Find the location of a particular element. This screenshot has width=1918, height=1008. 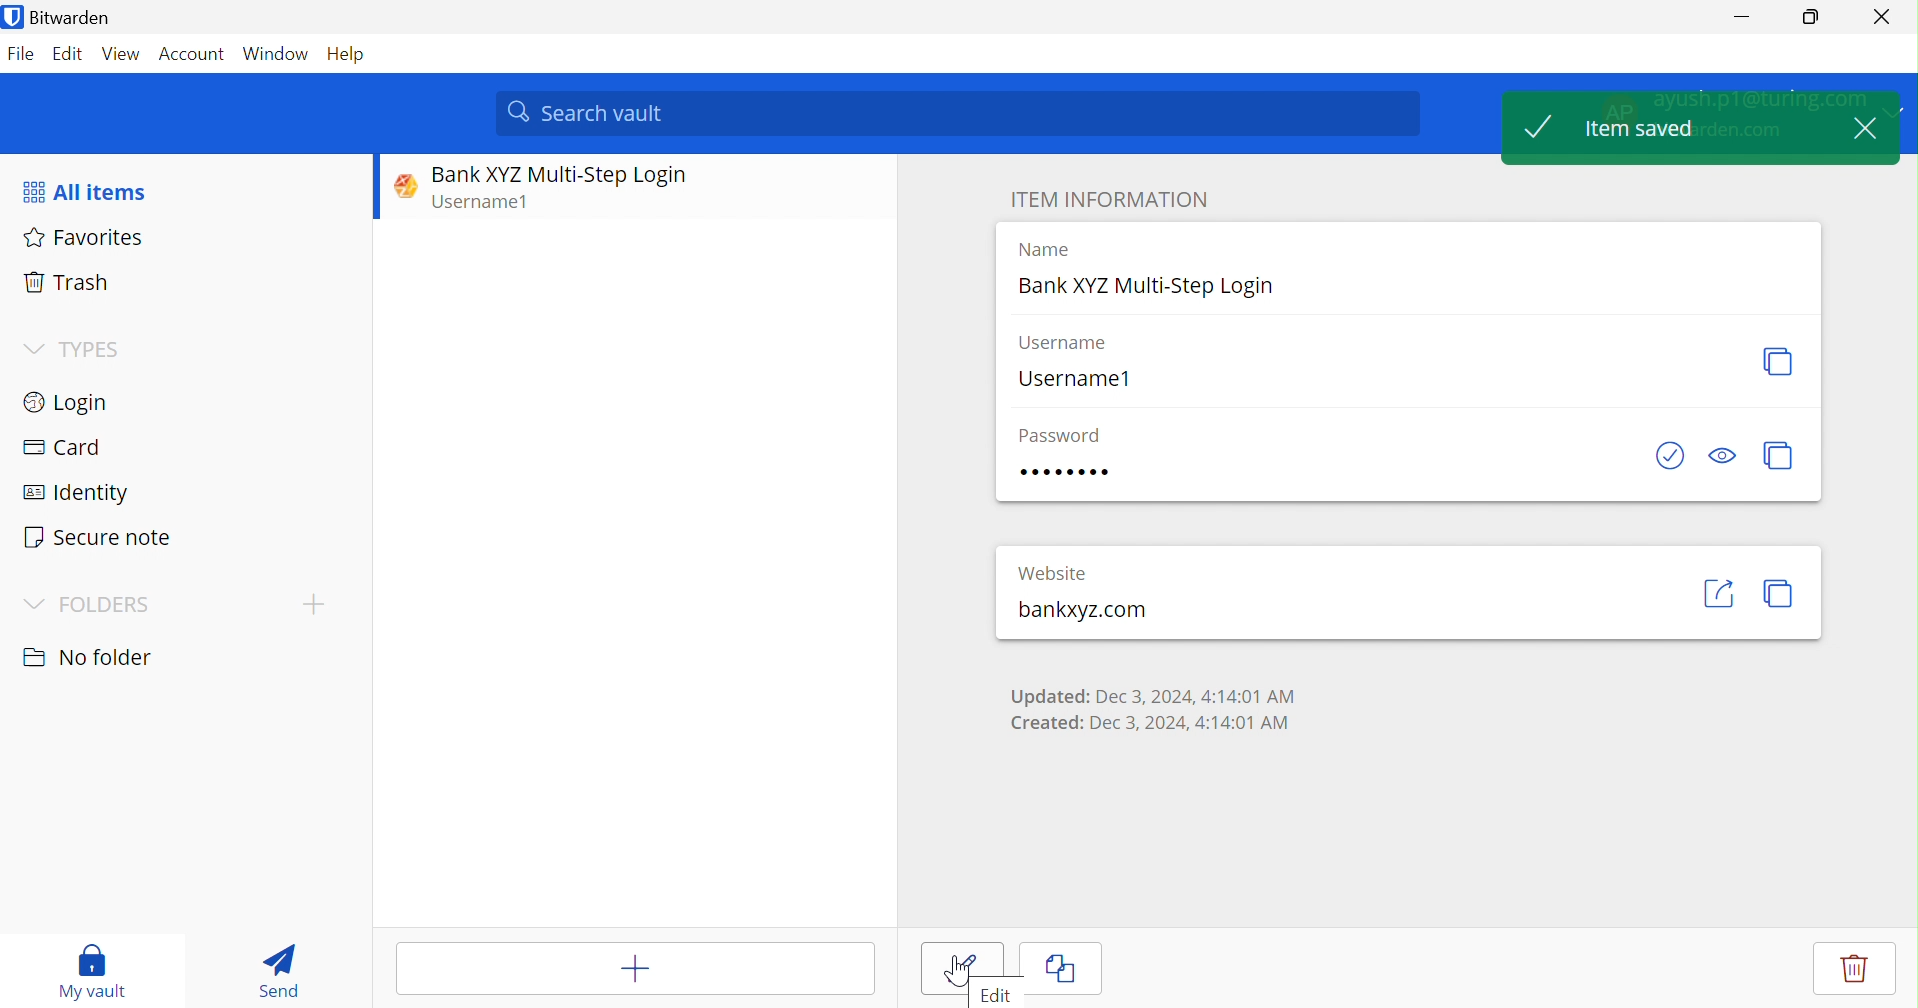

Minimize is located at coordinates (1739, 19).